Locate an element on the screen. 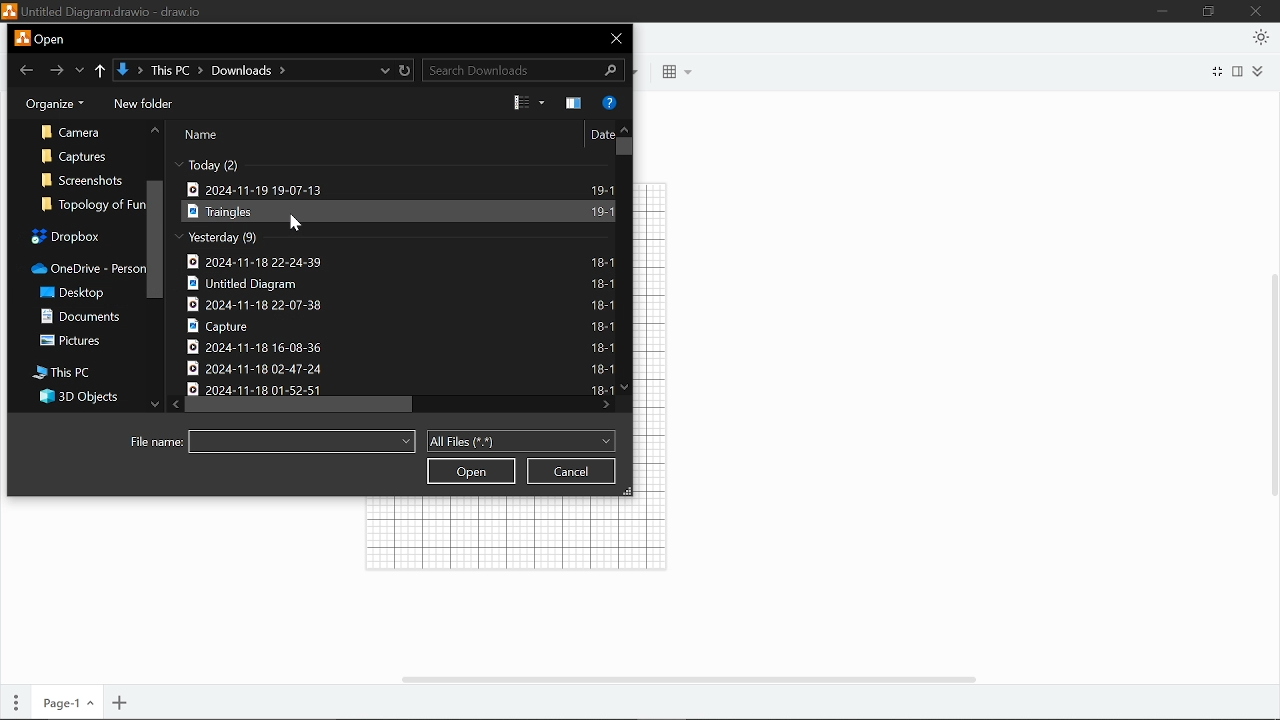 This screenshot has height=720, width=1280. Vertical scrollbar for files is located at coordinates (624, 147).